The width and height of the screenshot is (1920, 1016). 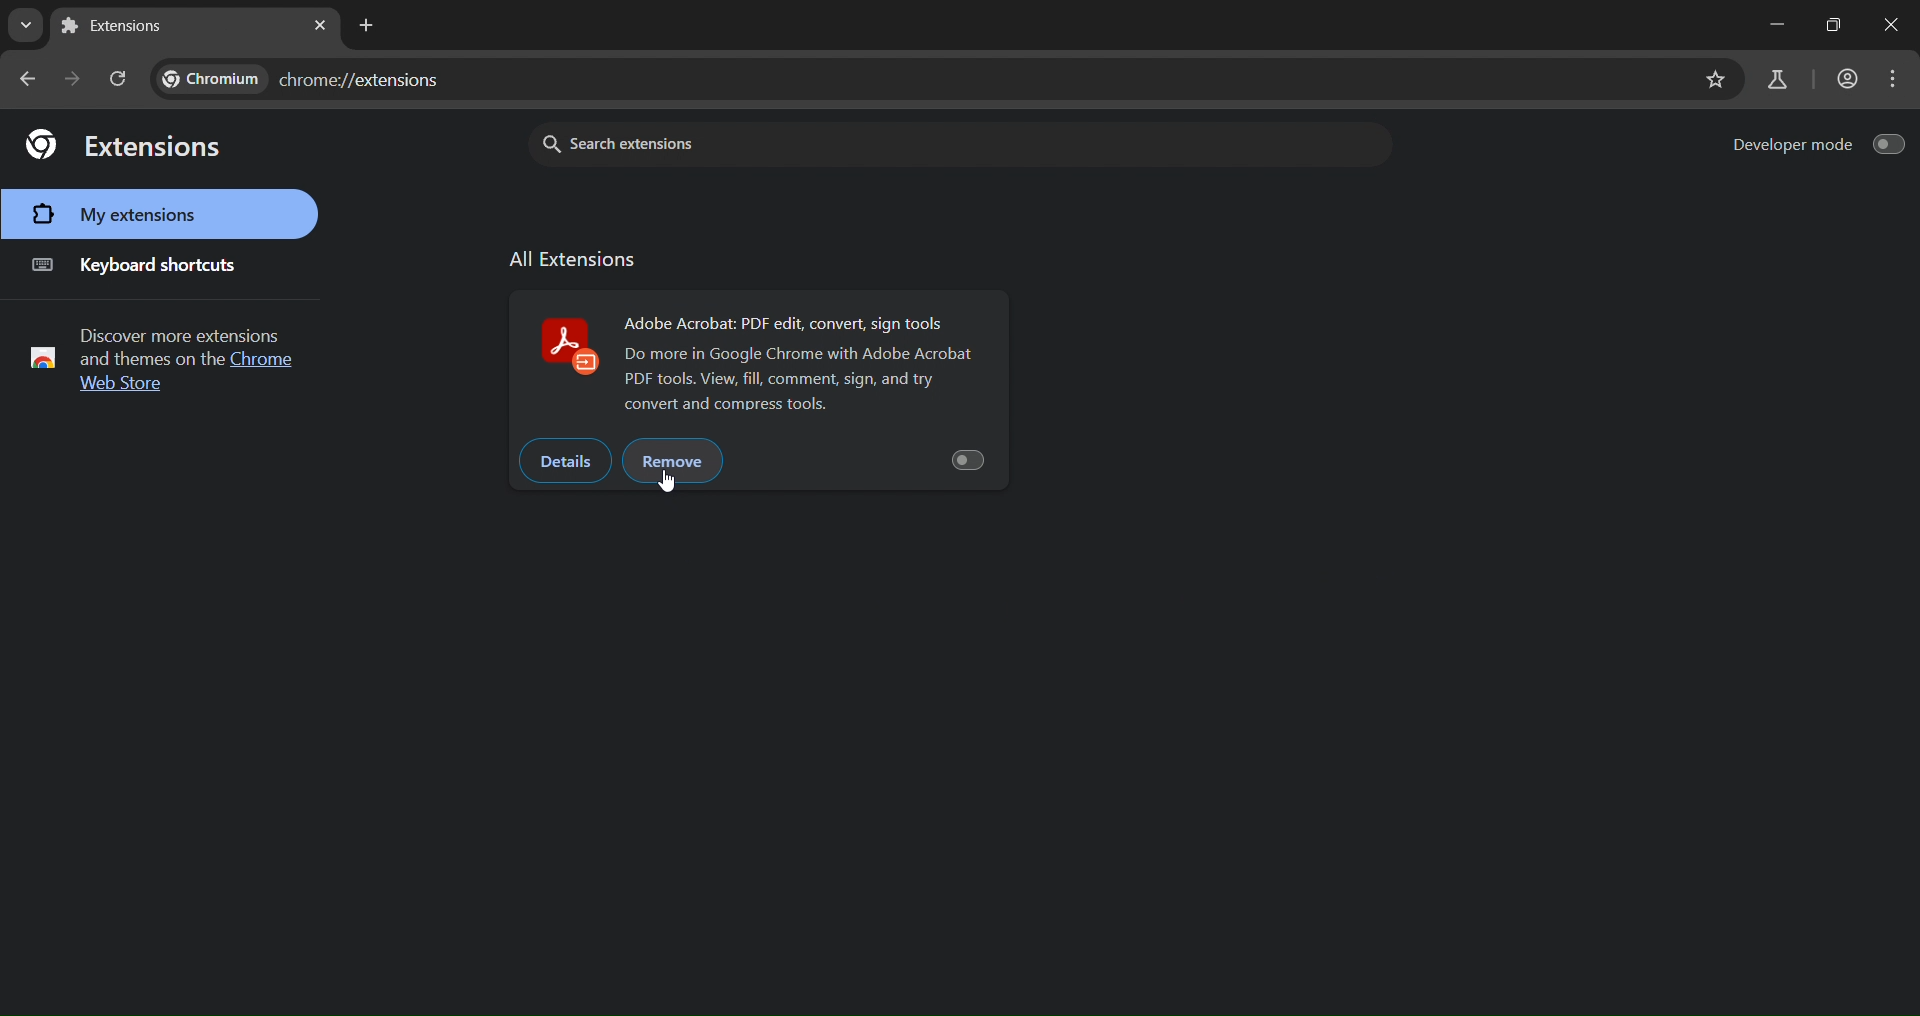 I want to click on extensions, so click(x=128, y=144).